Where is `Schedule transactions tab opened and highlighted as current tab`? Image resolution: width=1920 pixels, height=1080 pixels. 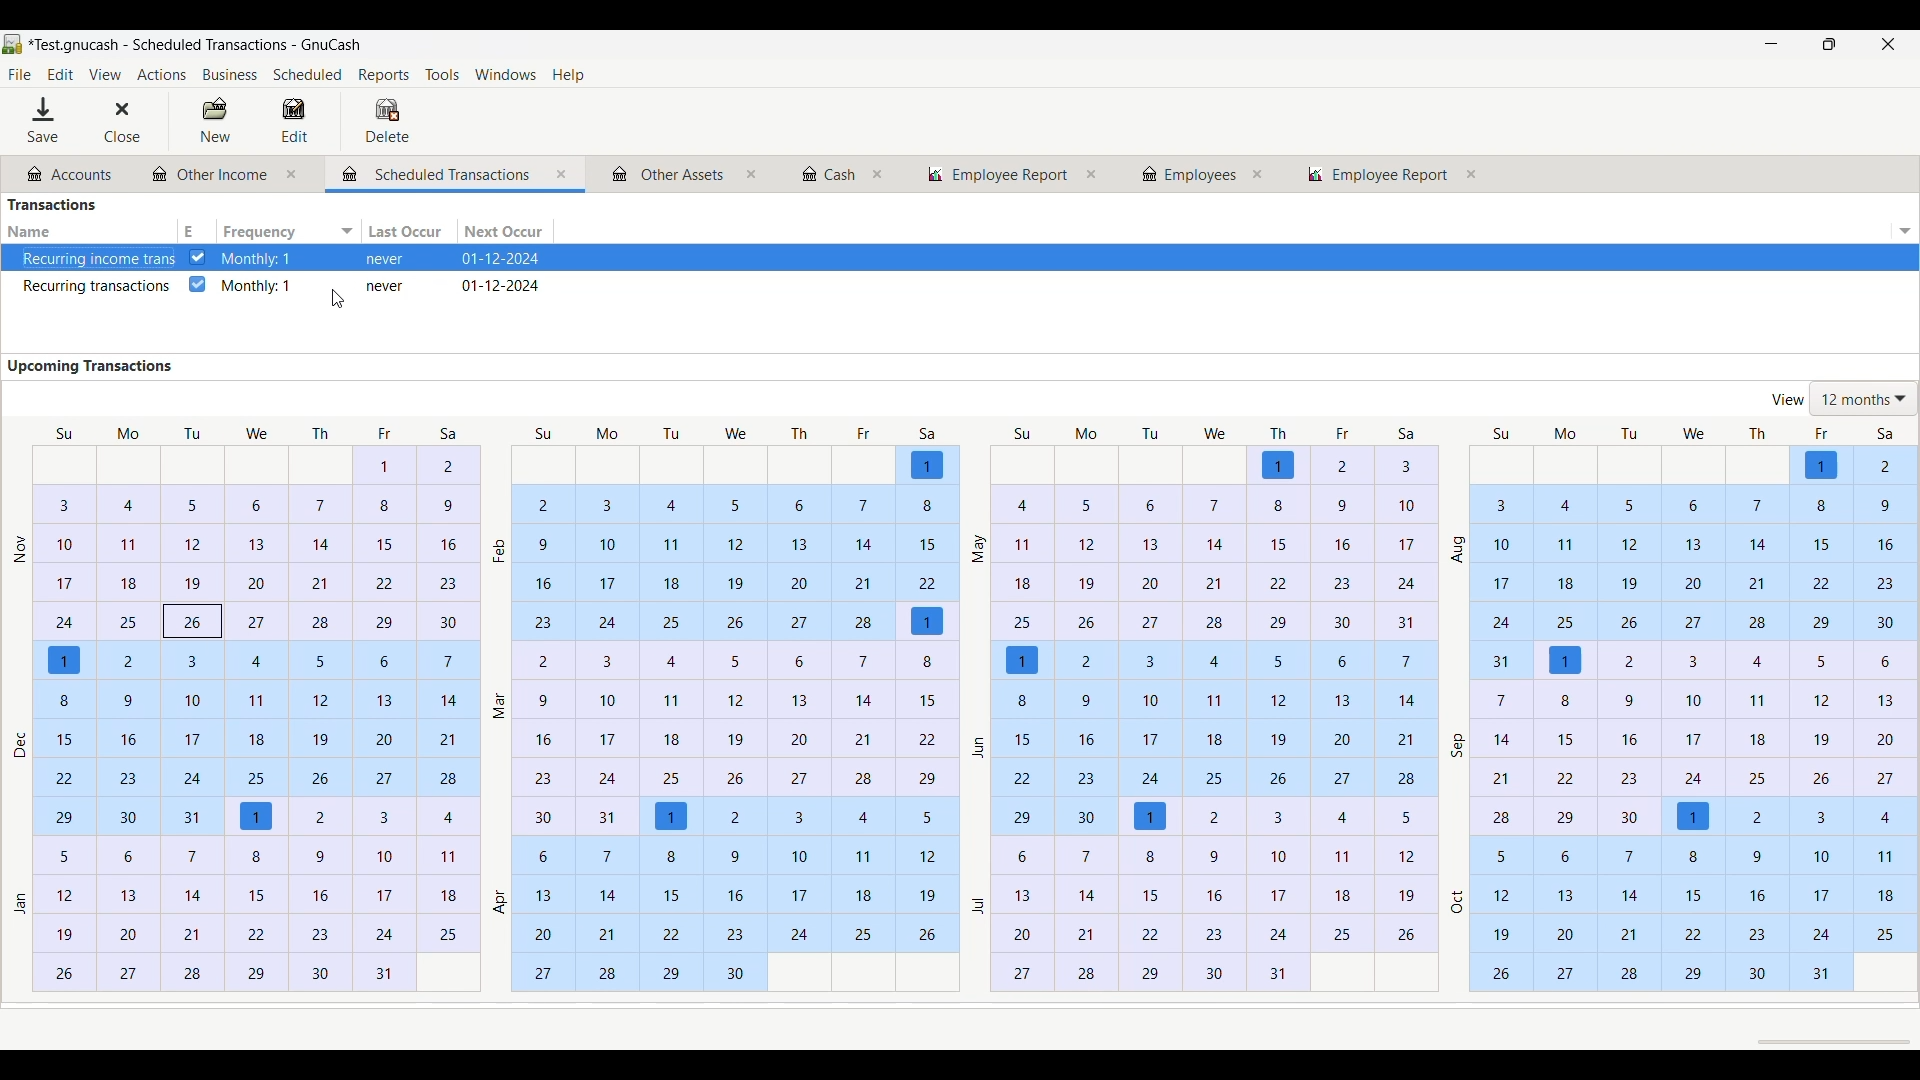
Schedule transactions tab opened and highlighted as current tab is located at coordinates (445, 173).